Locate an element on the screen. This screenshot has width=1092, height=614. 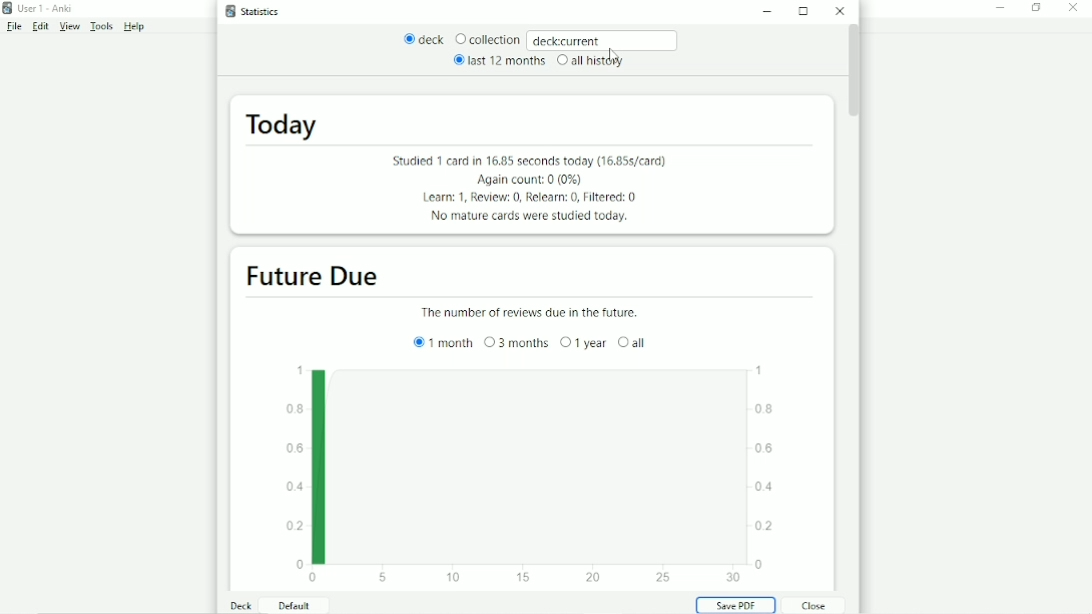
3 months is located at coordinates (516, 342).